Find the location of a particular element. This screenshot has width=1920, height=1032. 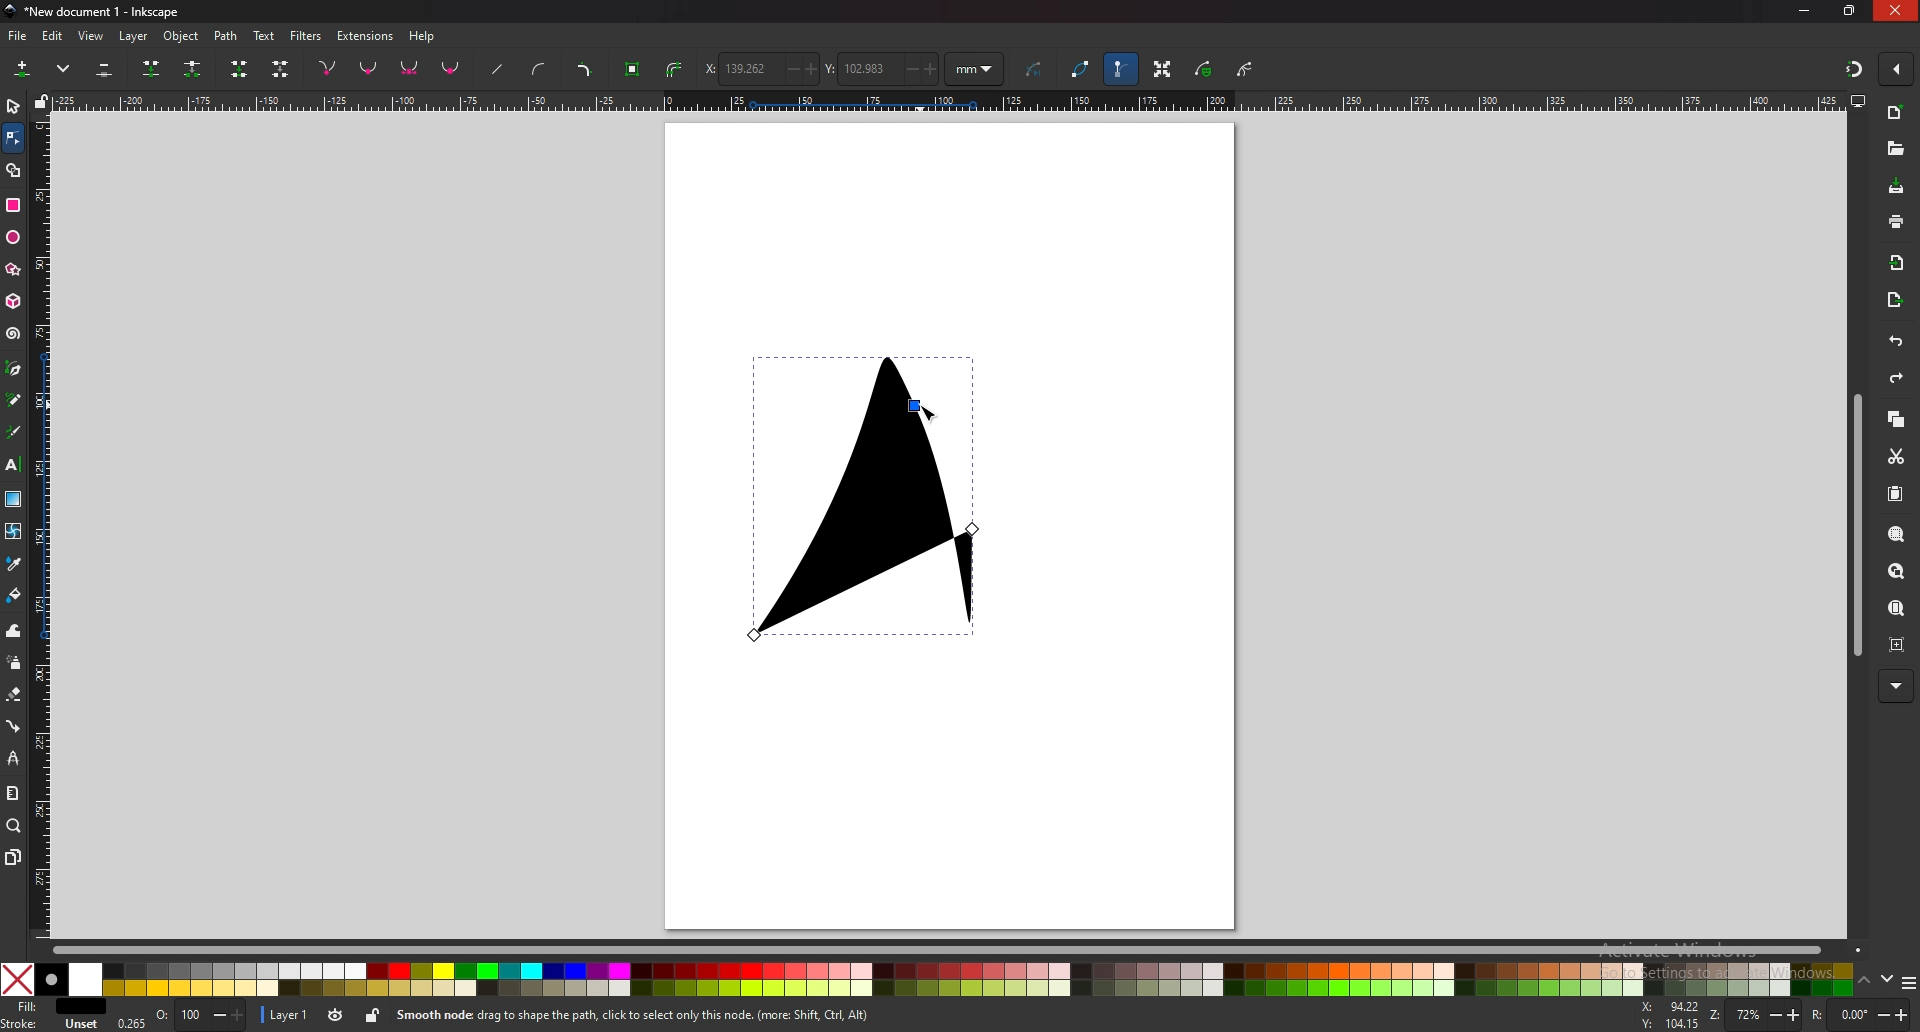

pencil is located at coordinates (16, 400).